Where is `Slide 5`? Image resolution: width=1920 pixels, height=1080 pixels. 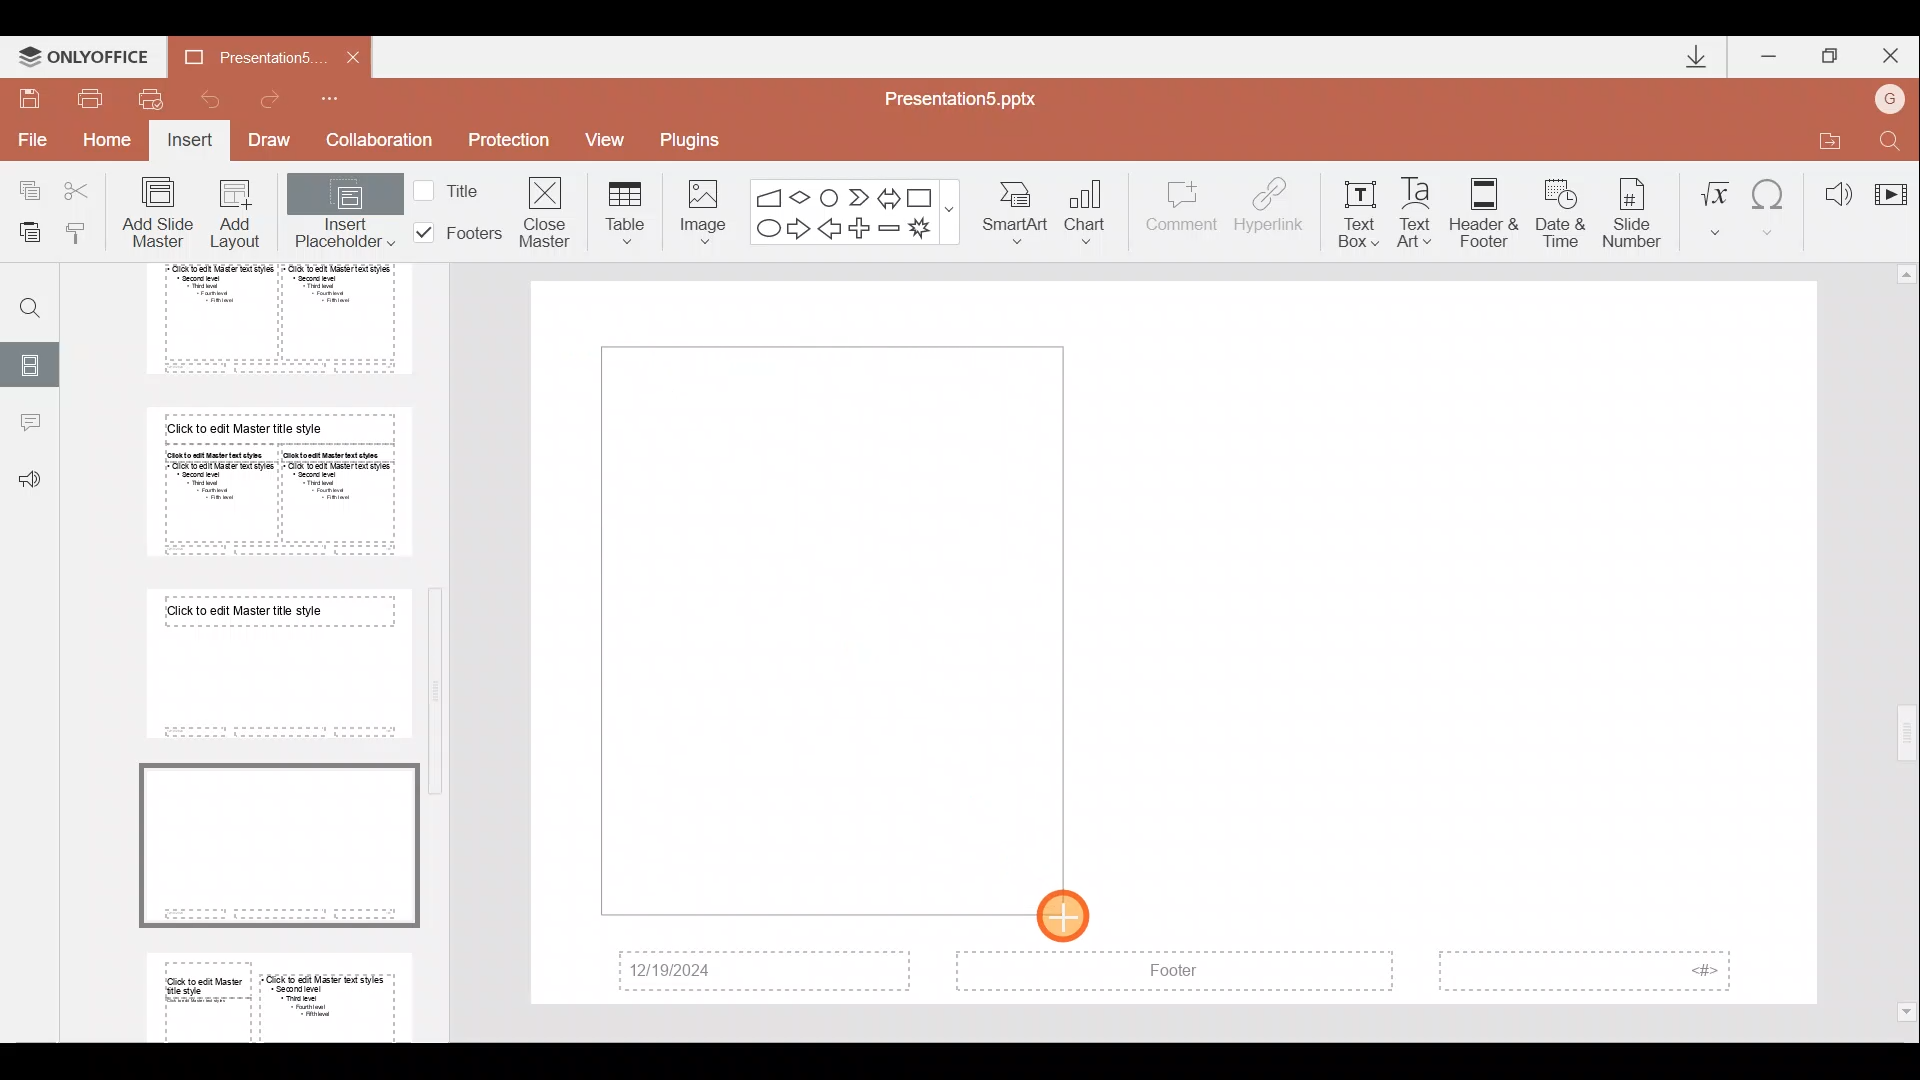
Slide 5 is located at coordinates (263, 319).